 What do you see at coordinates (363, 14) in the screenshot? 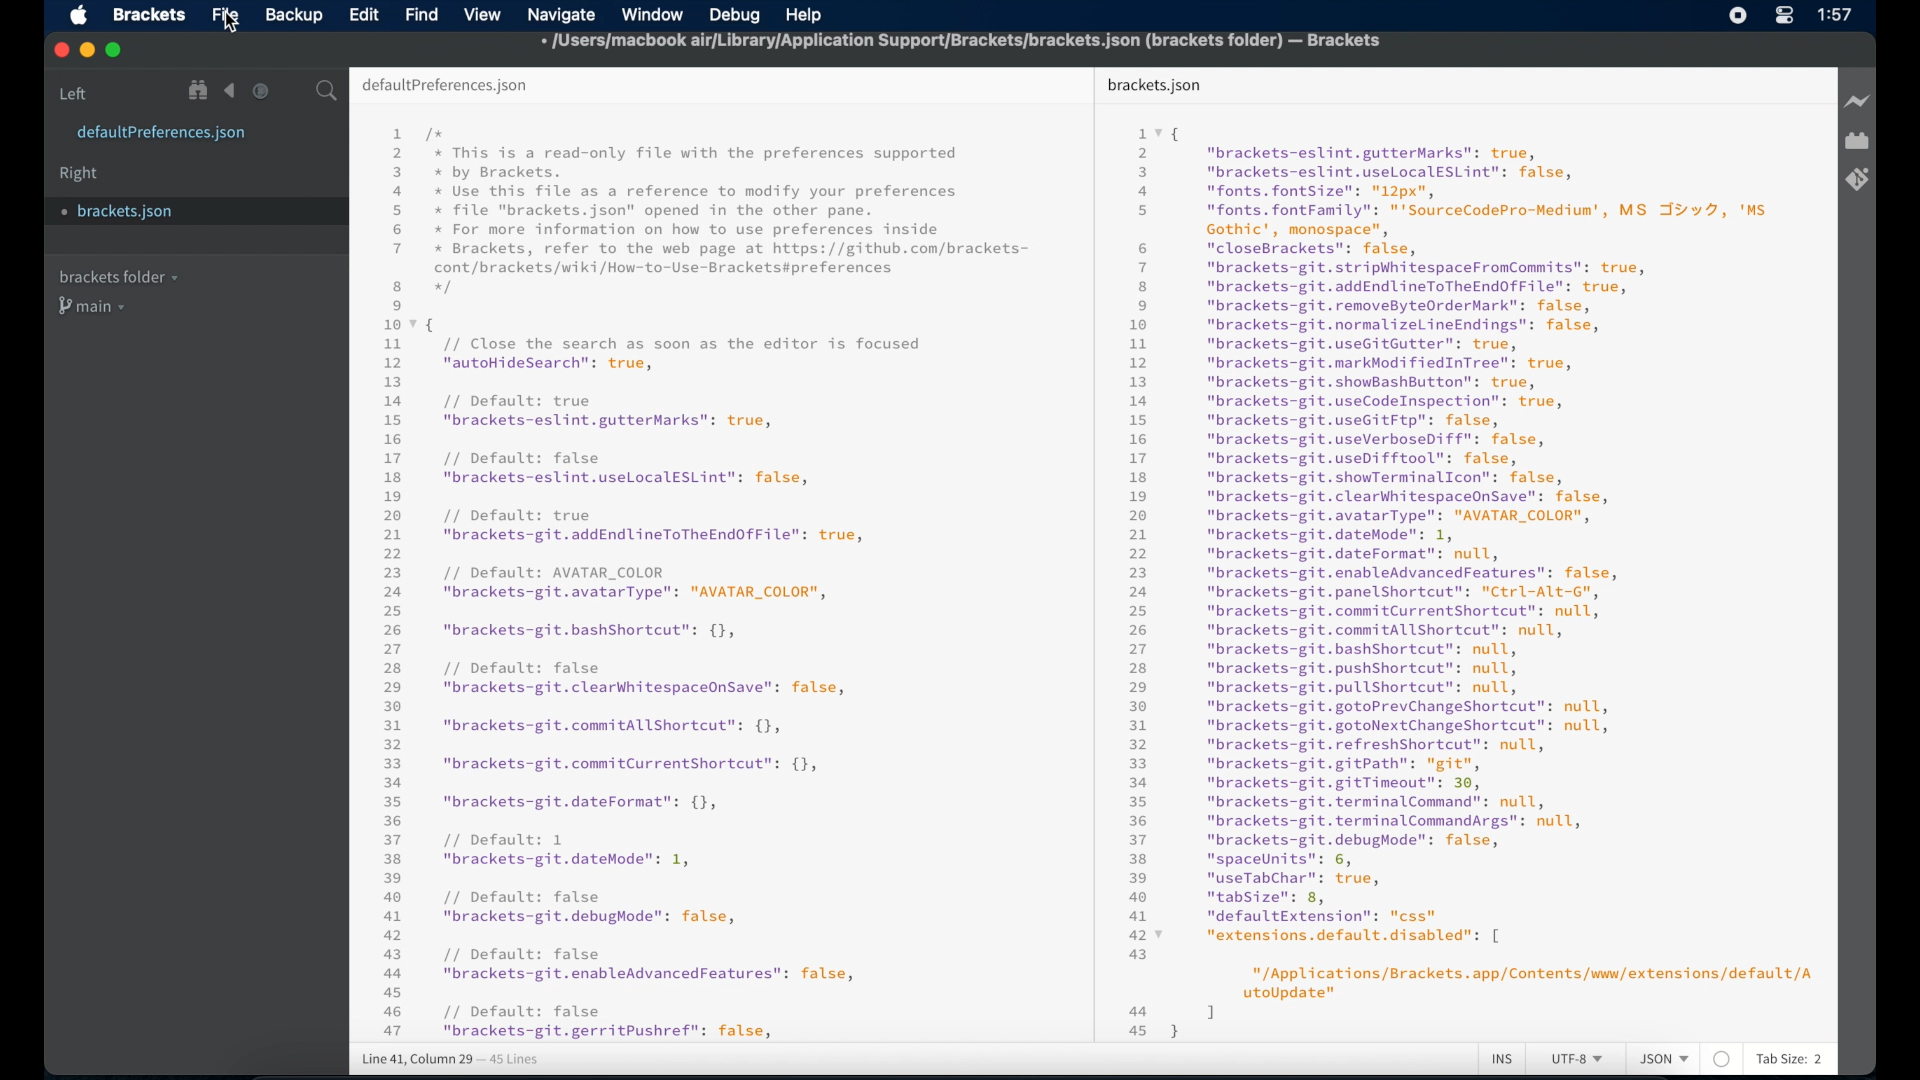
I see `edit` at bounding box center [363, 14].